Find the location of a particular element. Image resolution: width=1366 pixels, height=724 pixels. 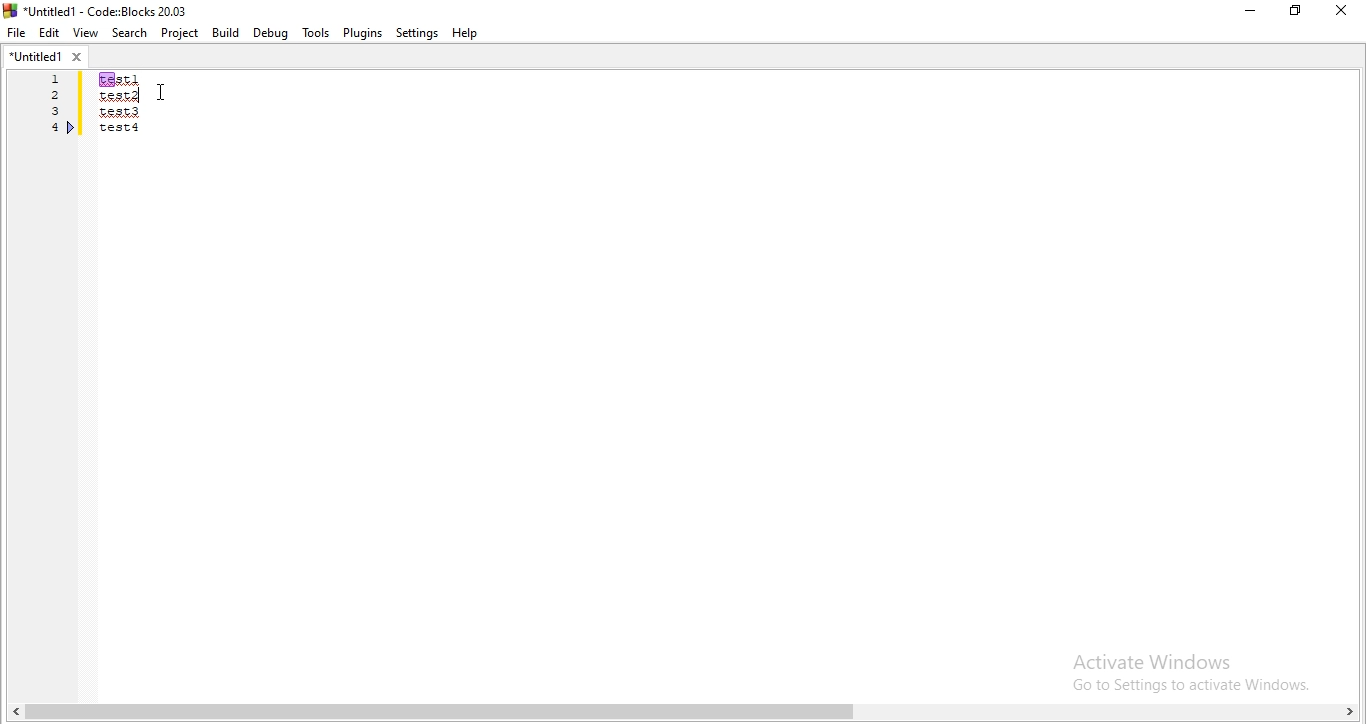

Search  is located at coordinates (127, 32).